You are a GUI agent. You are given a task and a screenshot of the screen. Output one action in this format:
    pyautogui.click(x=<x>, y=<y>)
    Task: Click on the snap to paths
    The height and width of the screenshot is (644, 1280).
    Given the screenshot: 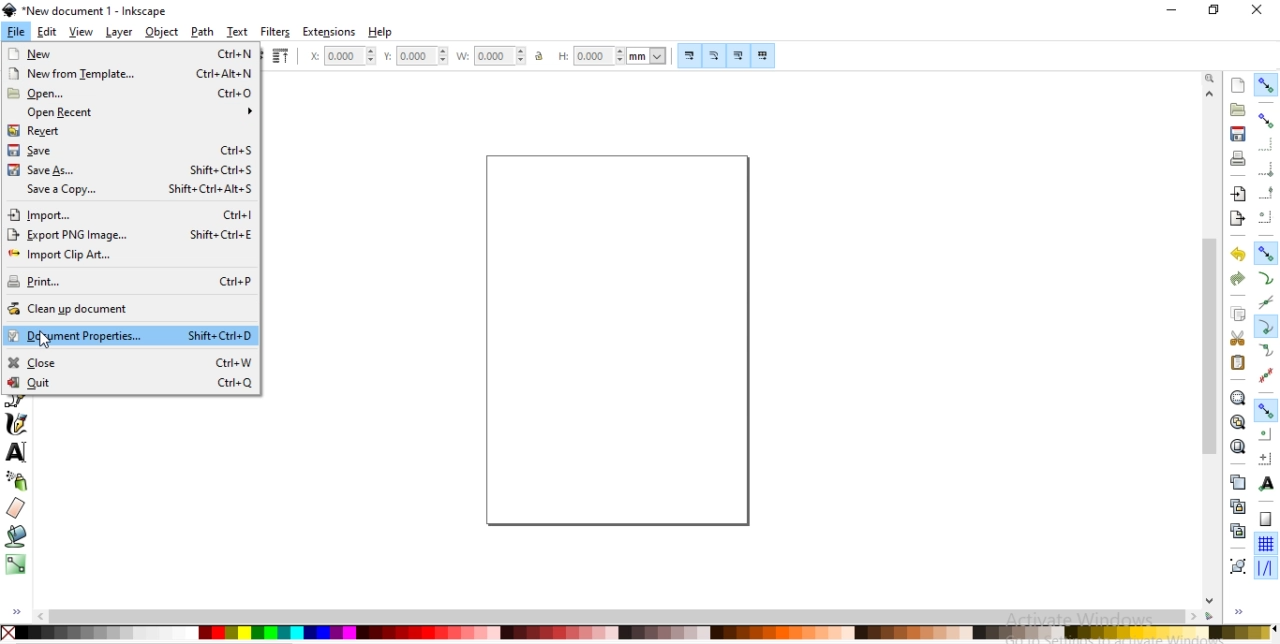 What is the action you would take?
    pyautogui.click(x=1265, y=279)
    